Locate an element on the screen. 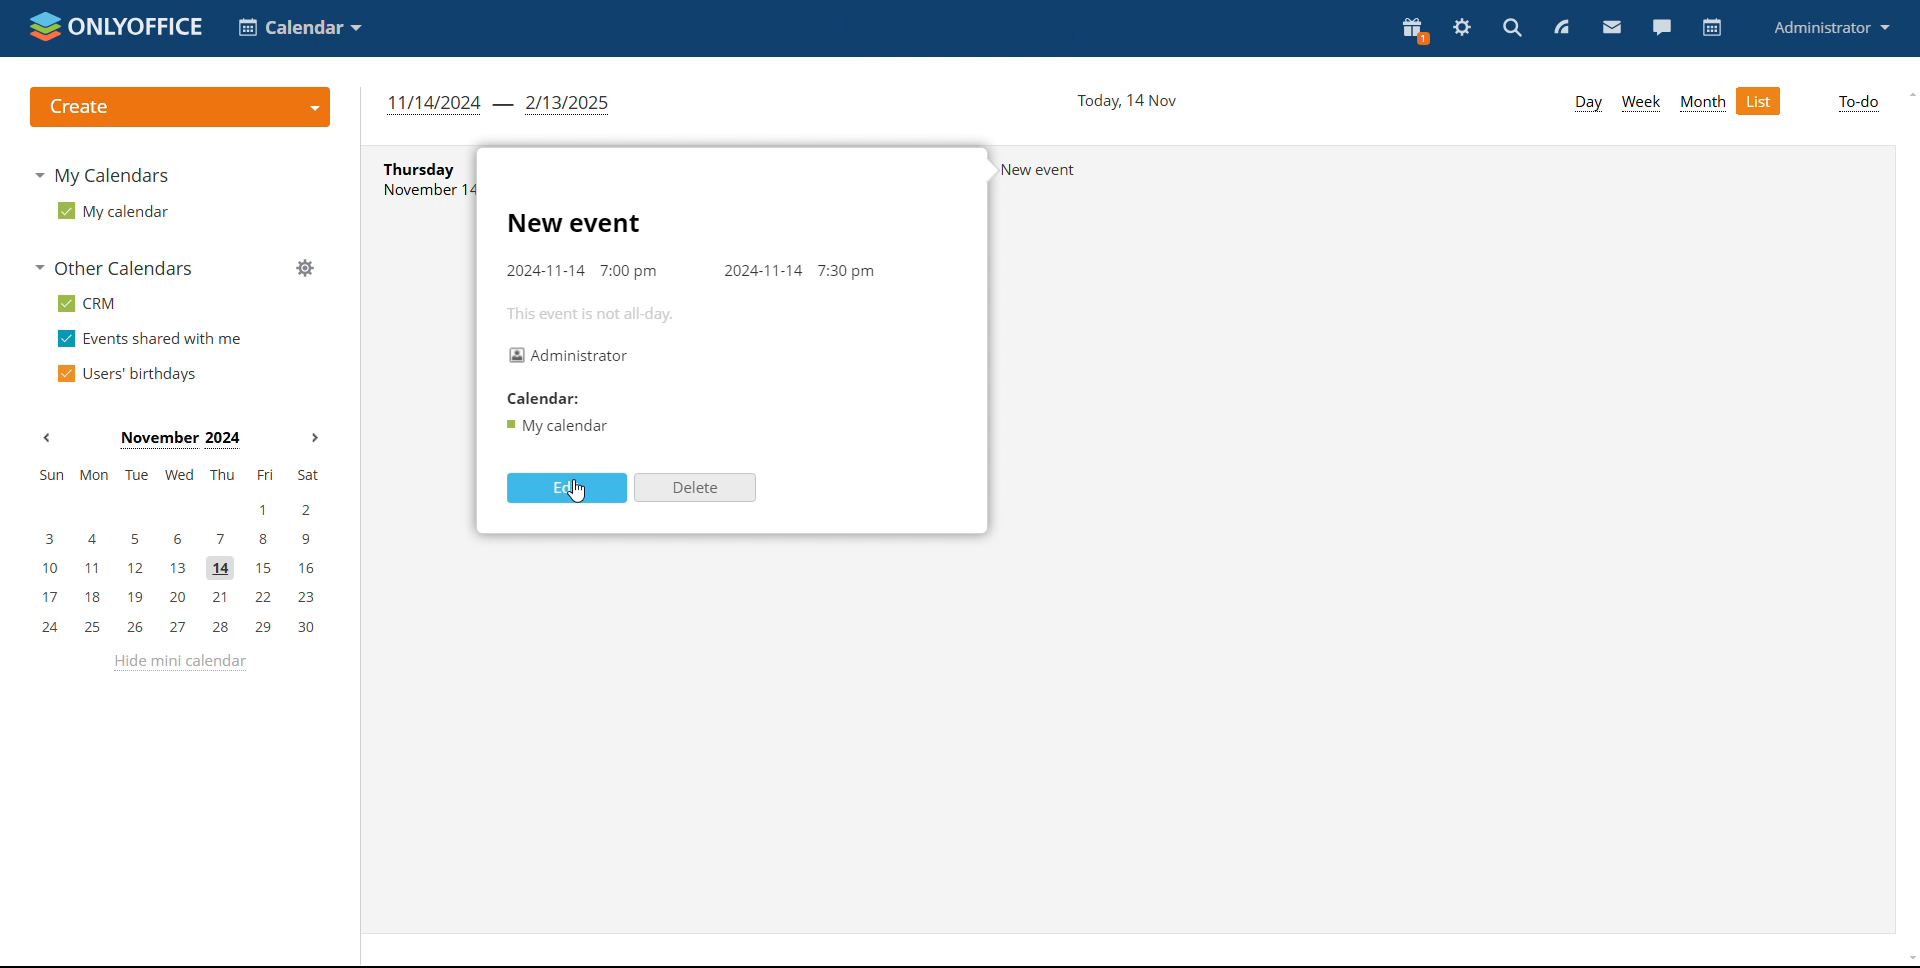 This screenshot has width=1920, height=968. scroll up is located at coordinates (1908, 95).